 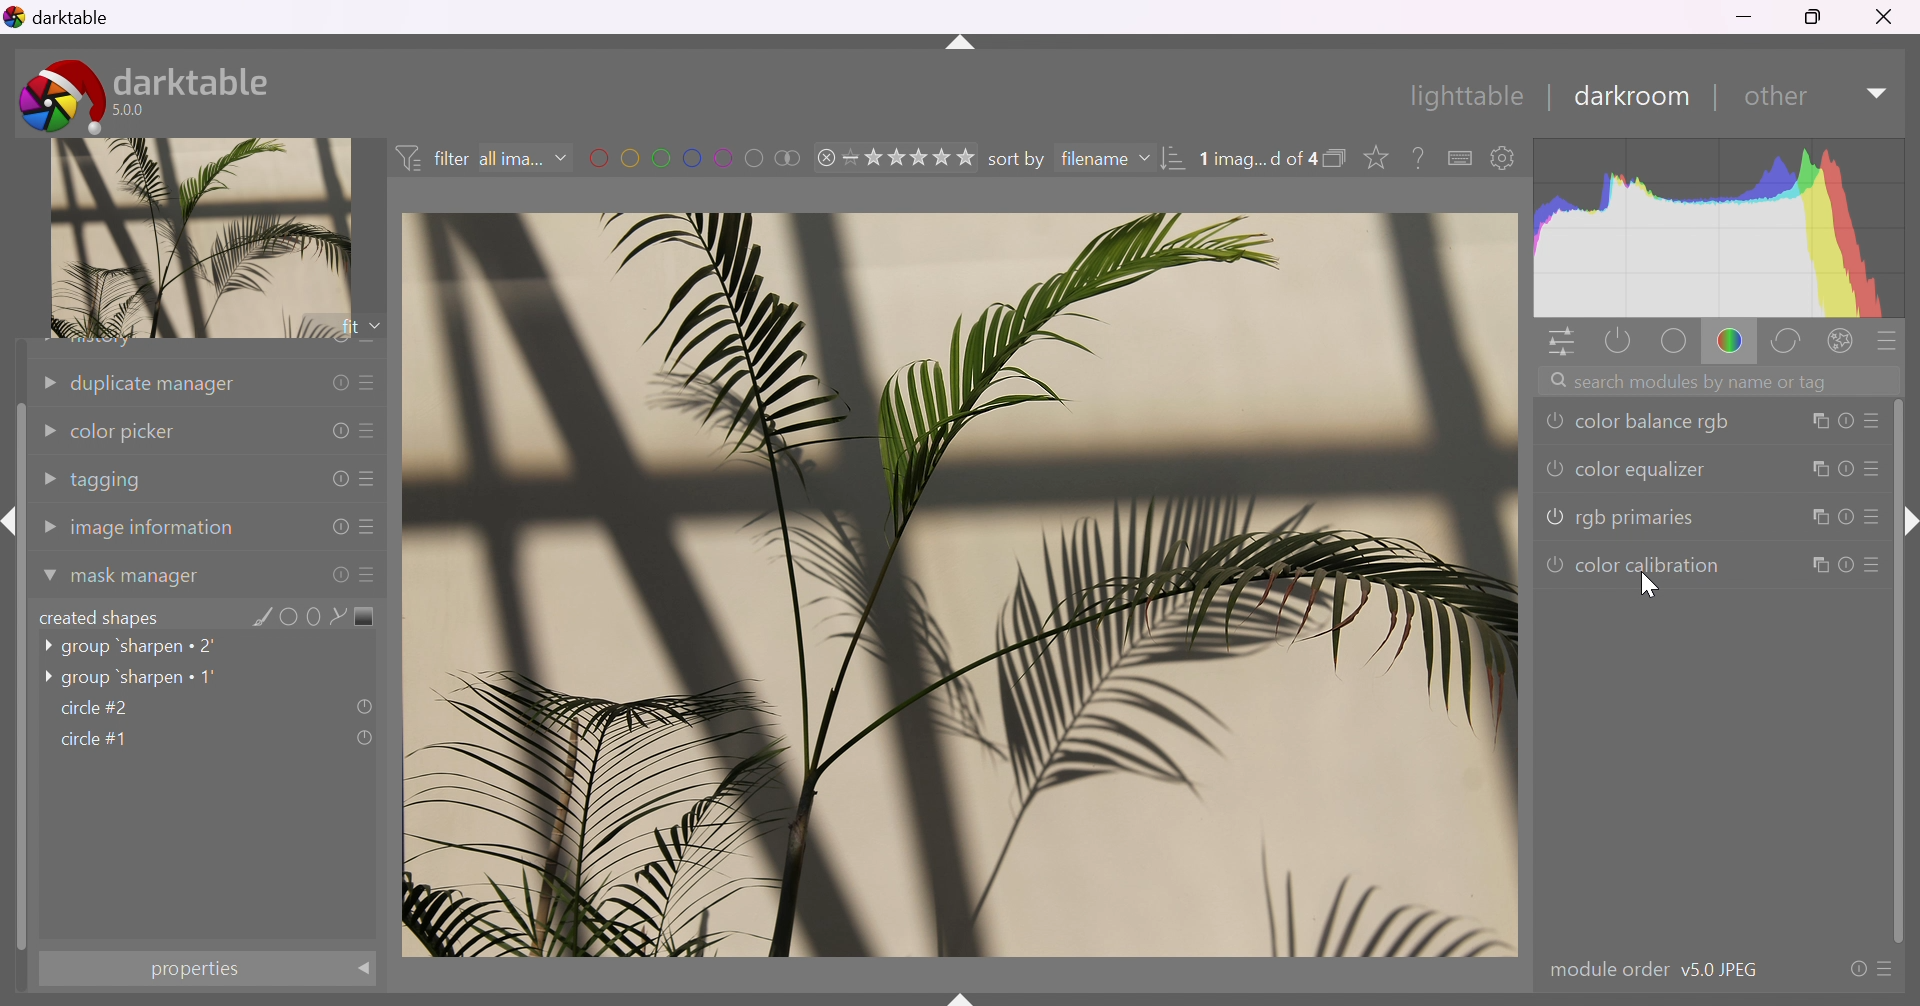 What do you see at coordinates (893, 157) in the screenshot?
I see `range rating` at bounding box center [893, 157].